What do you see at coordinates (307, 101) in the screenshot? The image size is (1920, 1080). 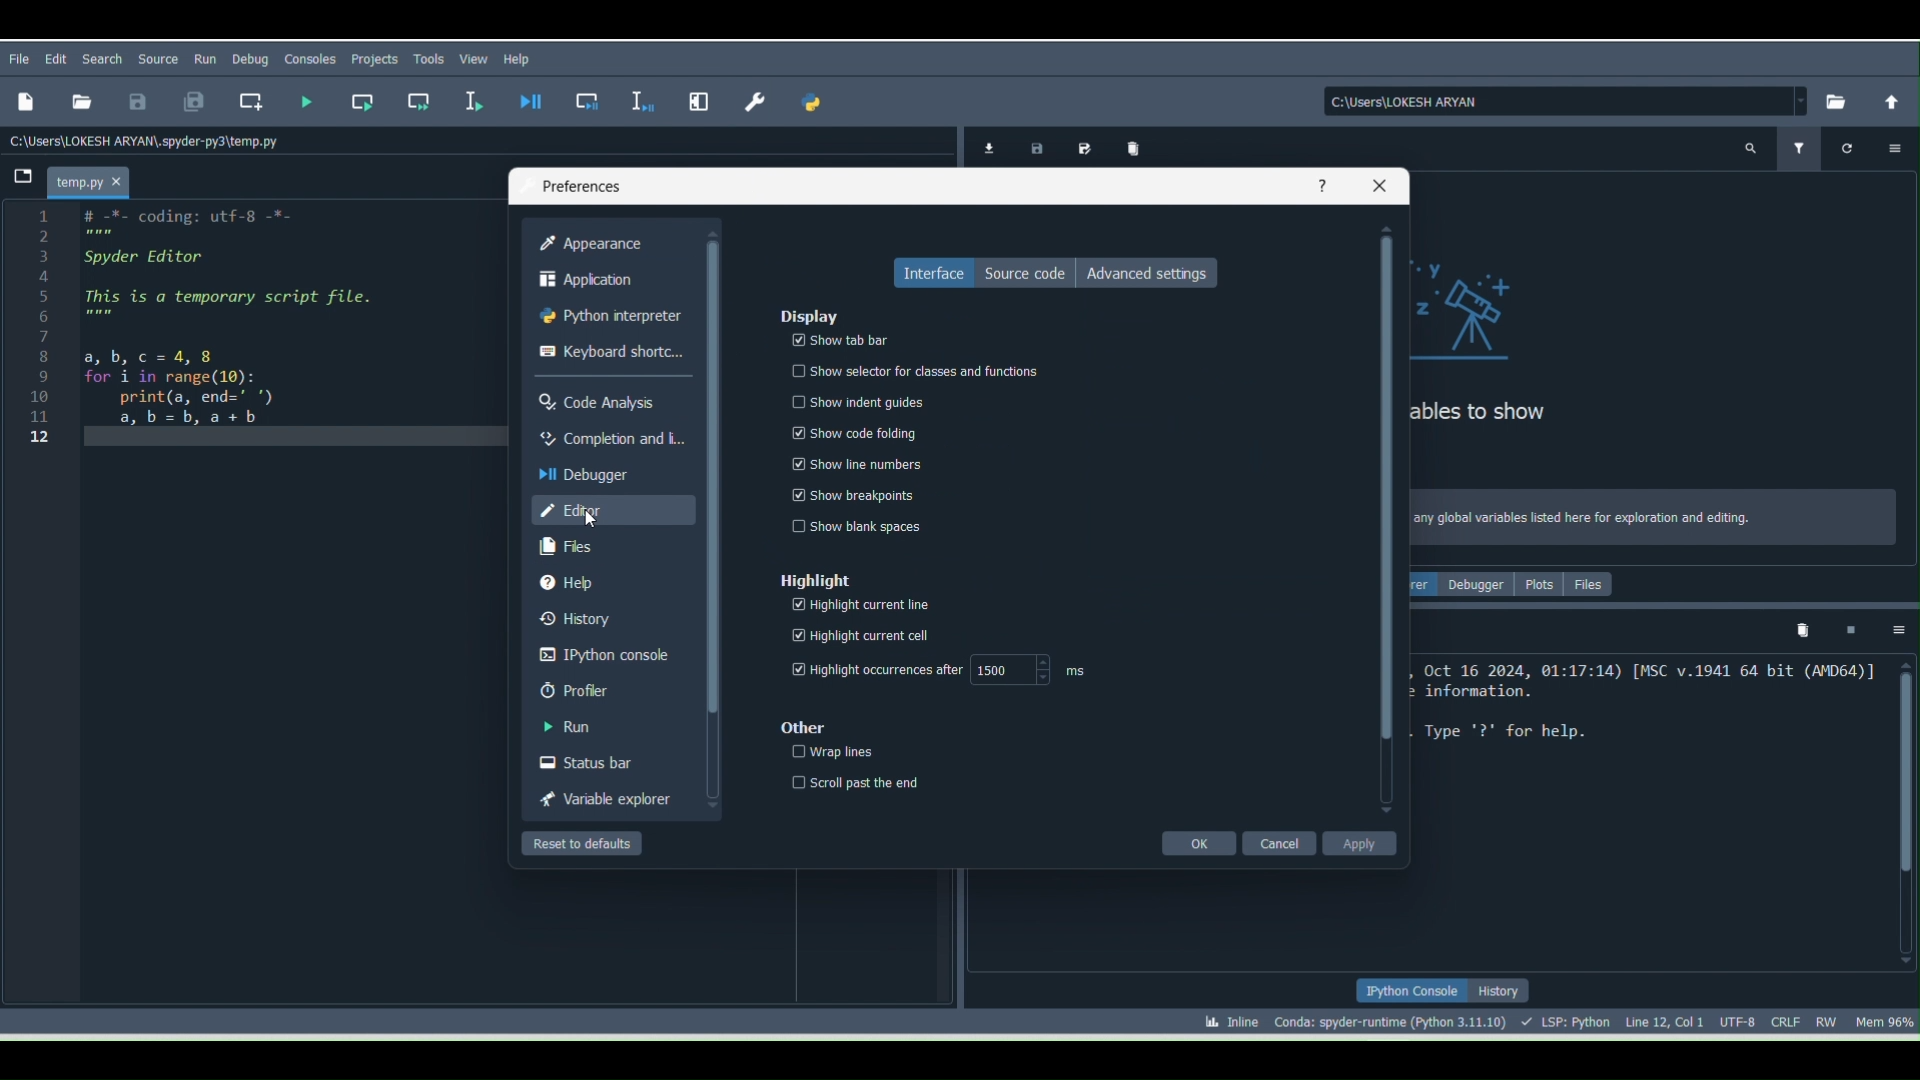 I see `Run file (F5)` at bounding box center [307, 101].